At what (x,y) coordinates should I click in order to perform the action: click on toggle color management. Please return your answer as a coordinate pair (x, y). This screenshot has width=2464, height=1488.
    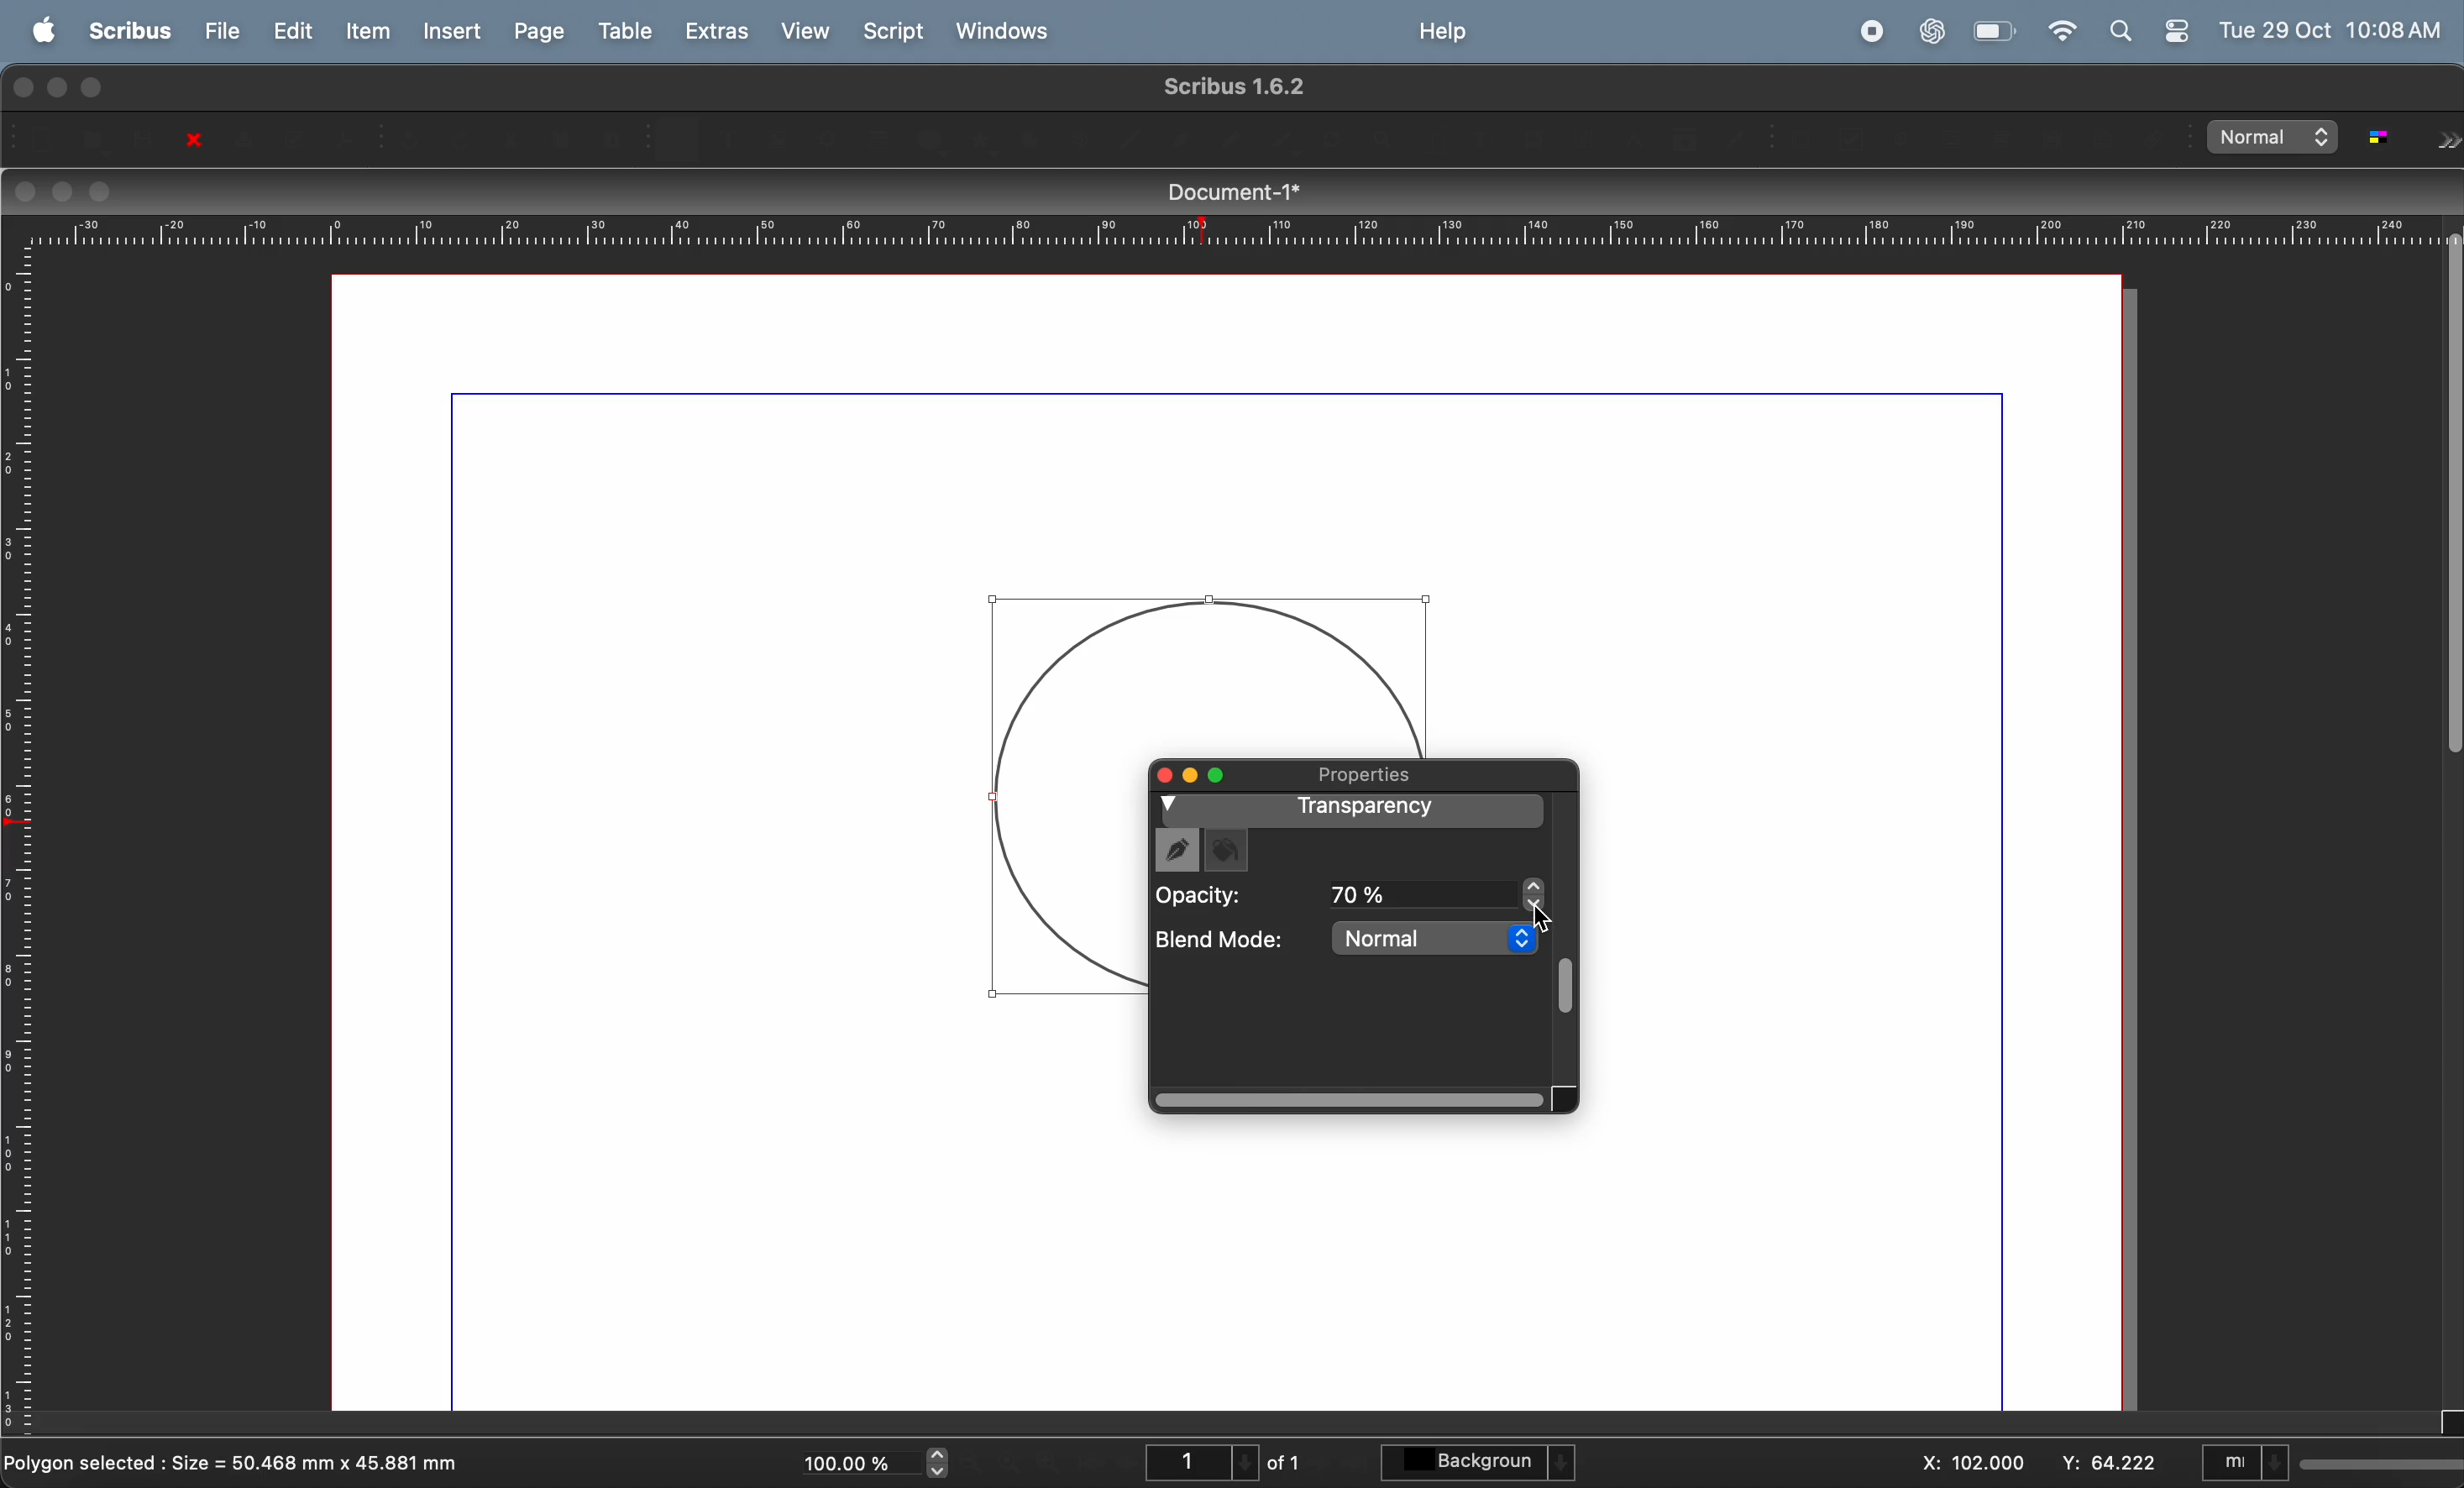
    Looking at the image, I should click on (2389, 137).